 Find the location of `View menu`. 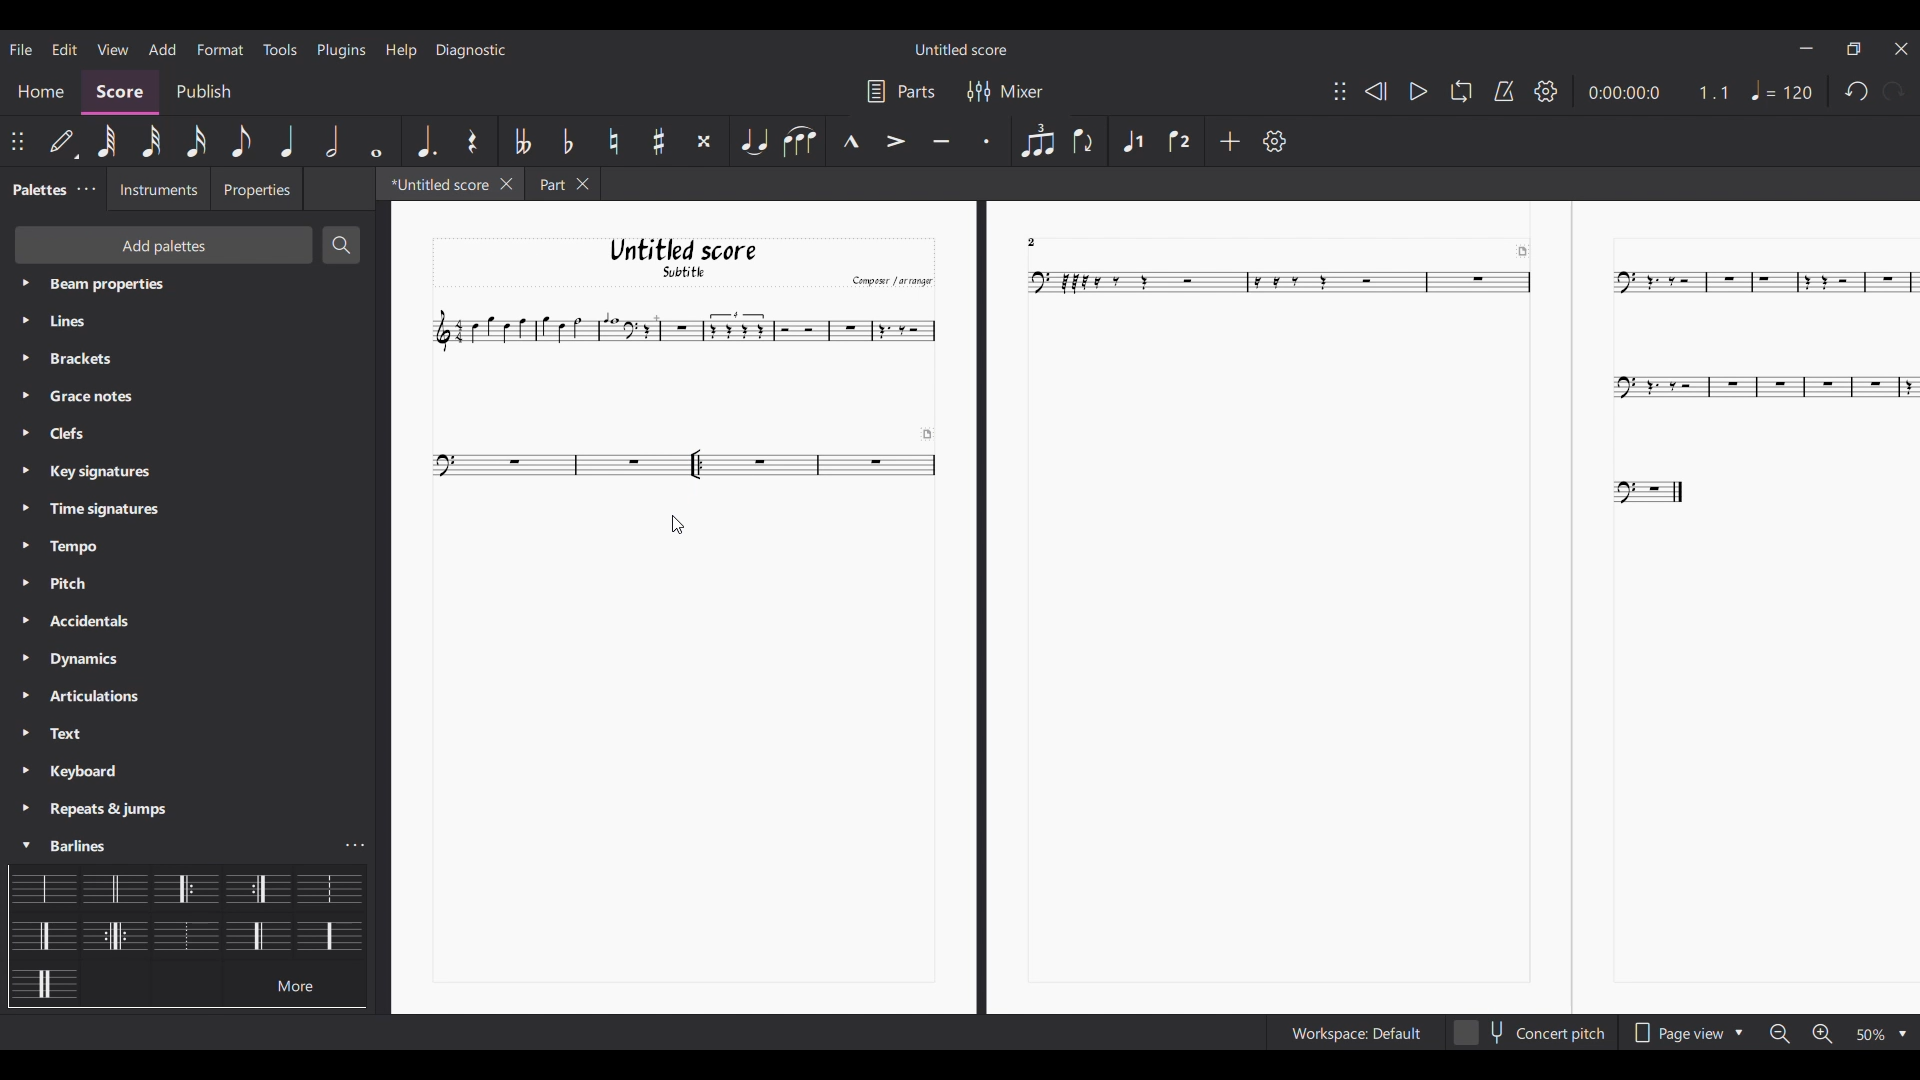

View menu is located at coordinates (113, 48).